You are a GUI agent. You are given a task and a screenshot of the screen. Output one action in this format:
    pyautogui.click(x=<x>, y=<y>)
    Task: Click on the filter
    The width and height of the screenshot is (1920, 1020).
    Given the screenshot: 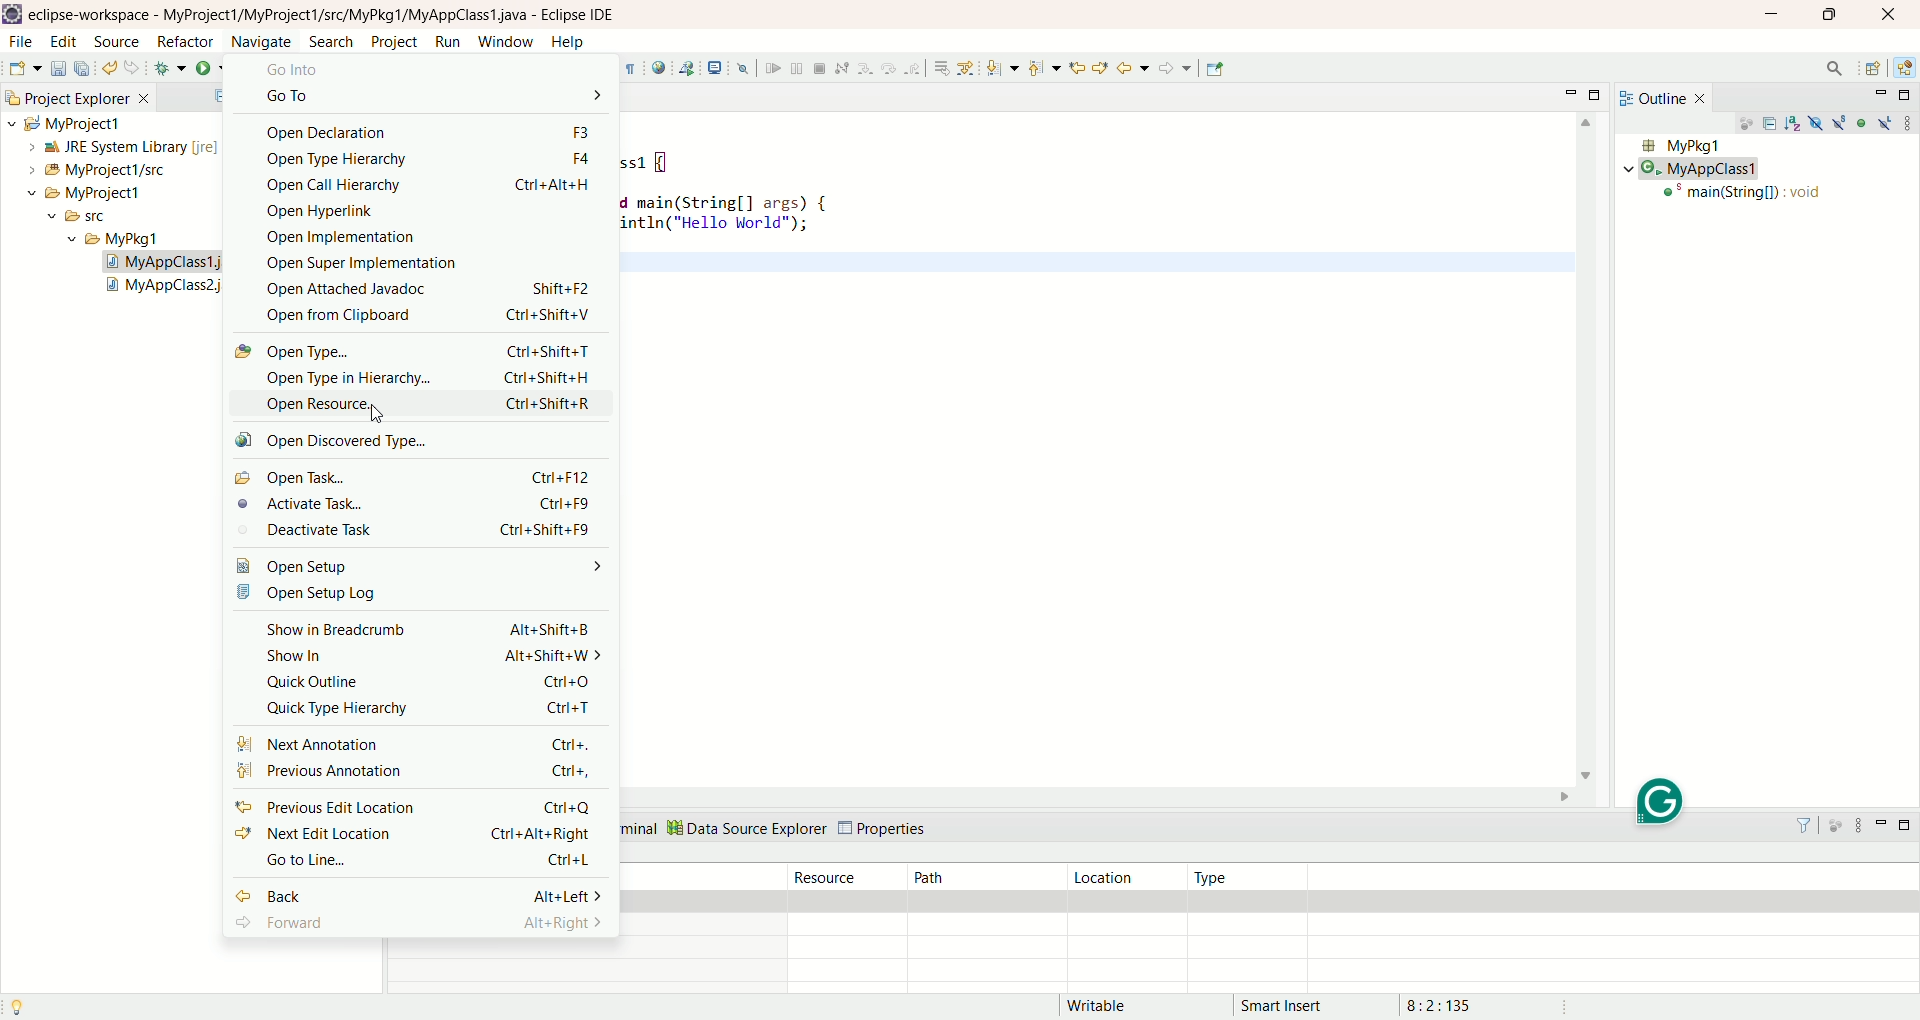 What is the action you would take?
    pyautogui.click(x=1808, y=825)
    